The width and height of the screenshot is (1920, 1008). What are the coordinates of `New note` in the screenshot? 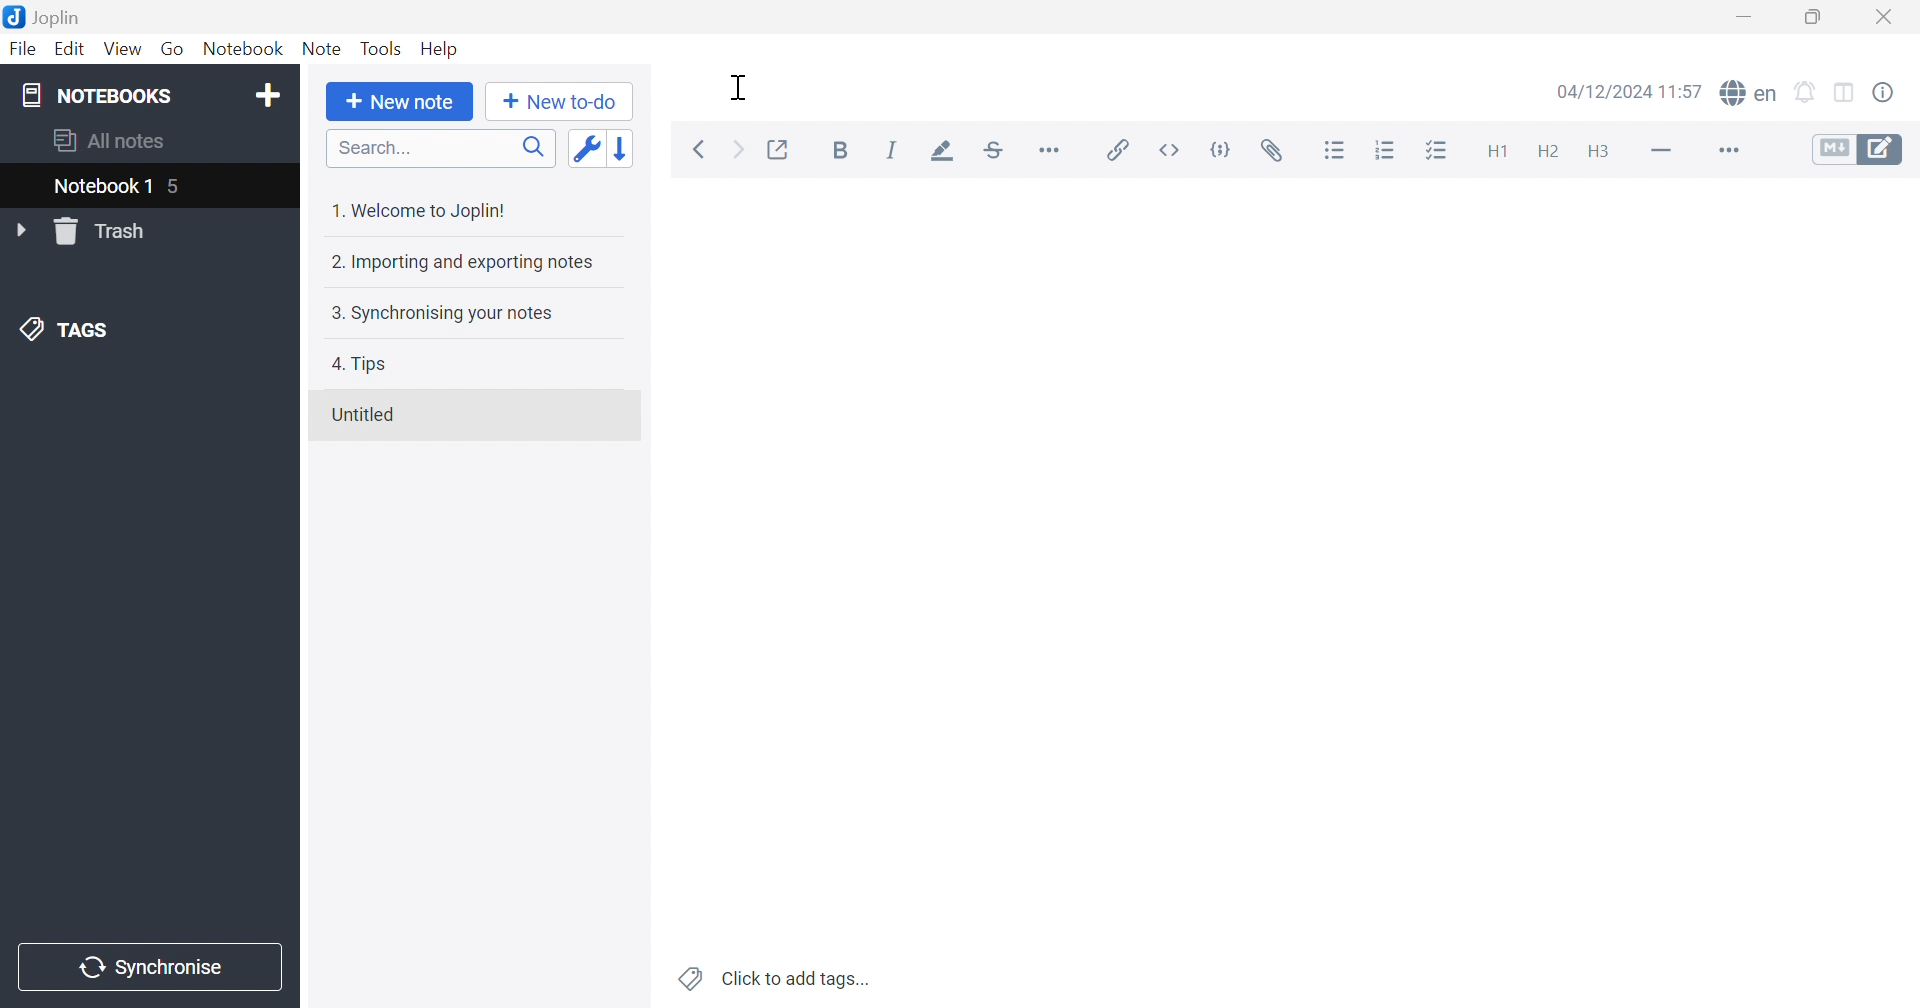 It's located at (405, 102).